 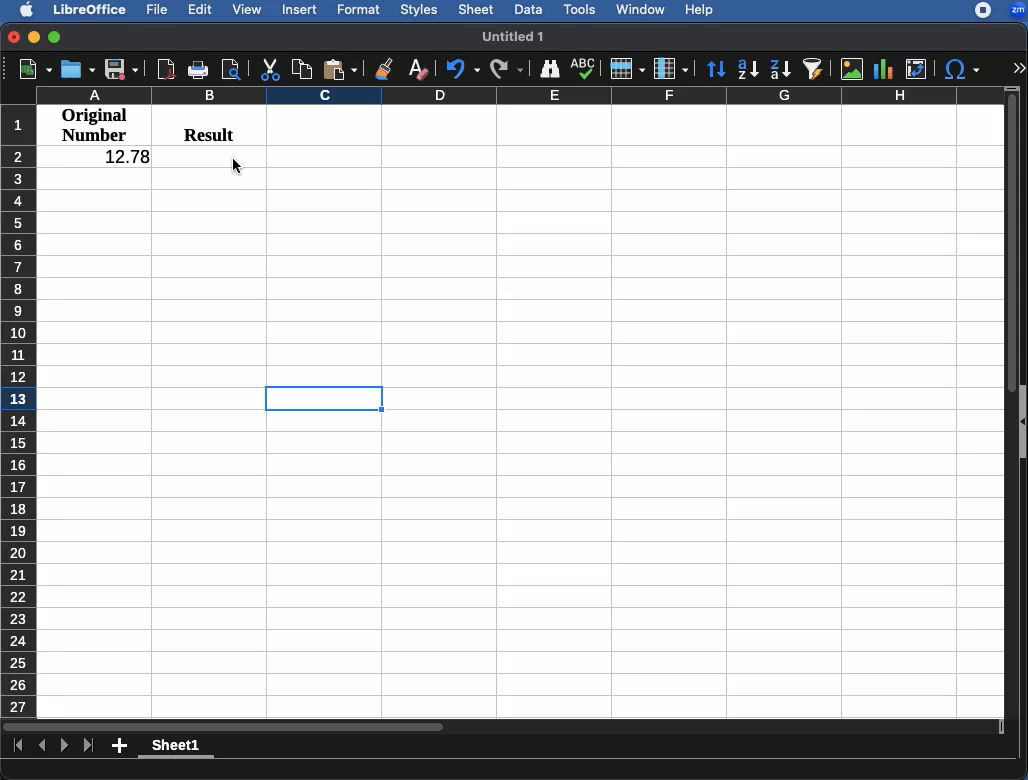 What do you see at coordinates (582, 68) in the screenshot?
I see `Spellcheck` at bounding box center [582, 68].